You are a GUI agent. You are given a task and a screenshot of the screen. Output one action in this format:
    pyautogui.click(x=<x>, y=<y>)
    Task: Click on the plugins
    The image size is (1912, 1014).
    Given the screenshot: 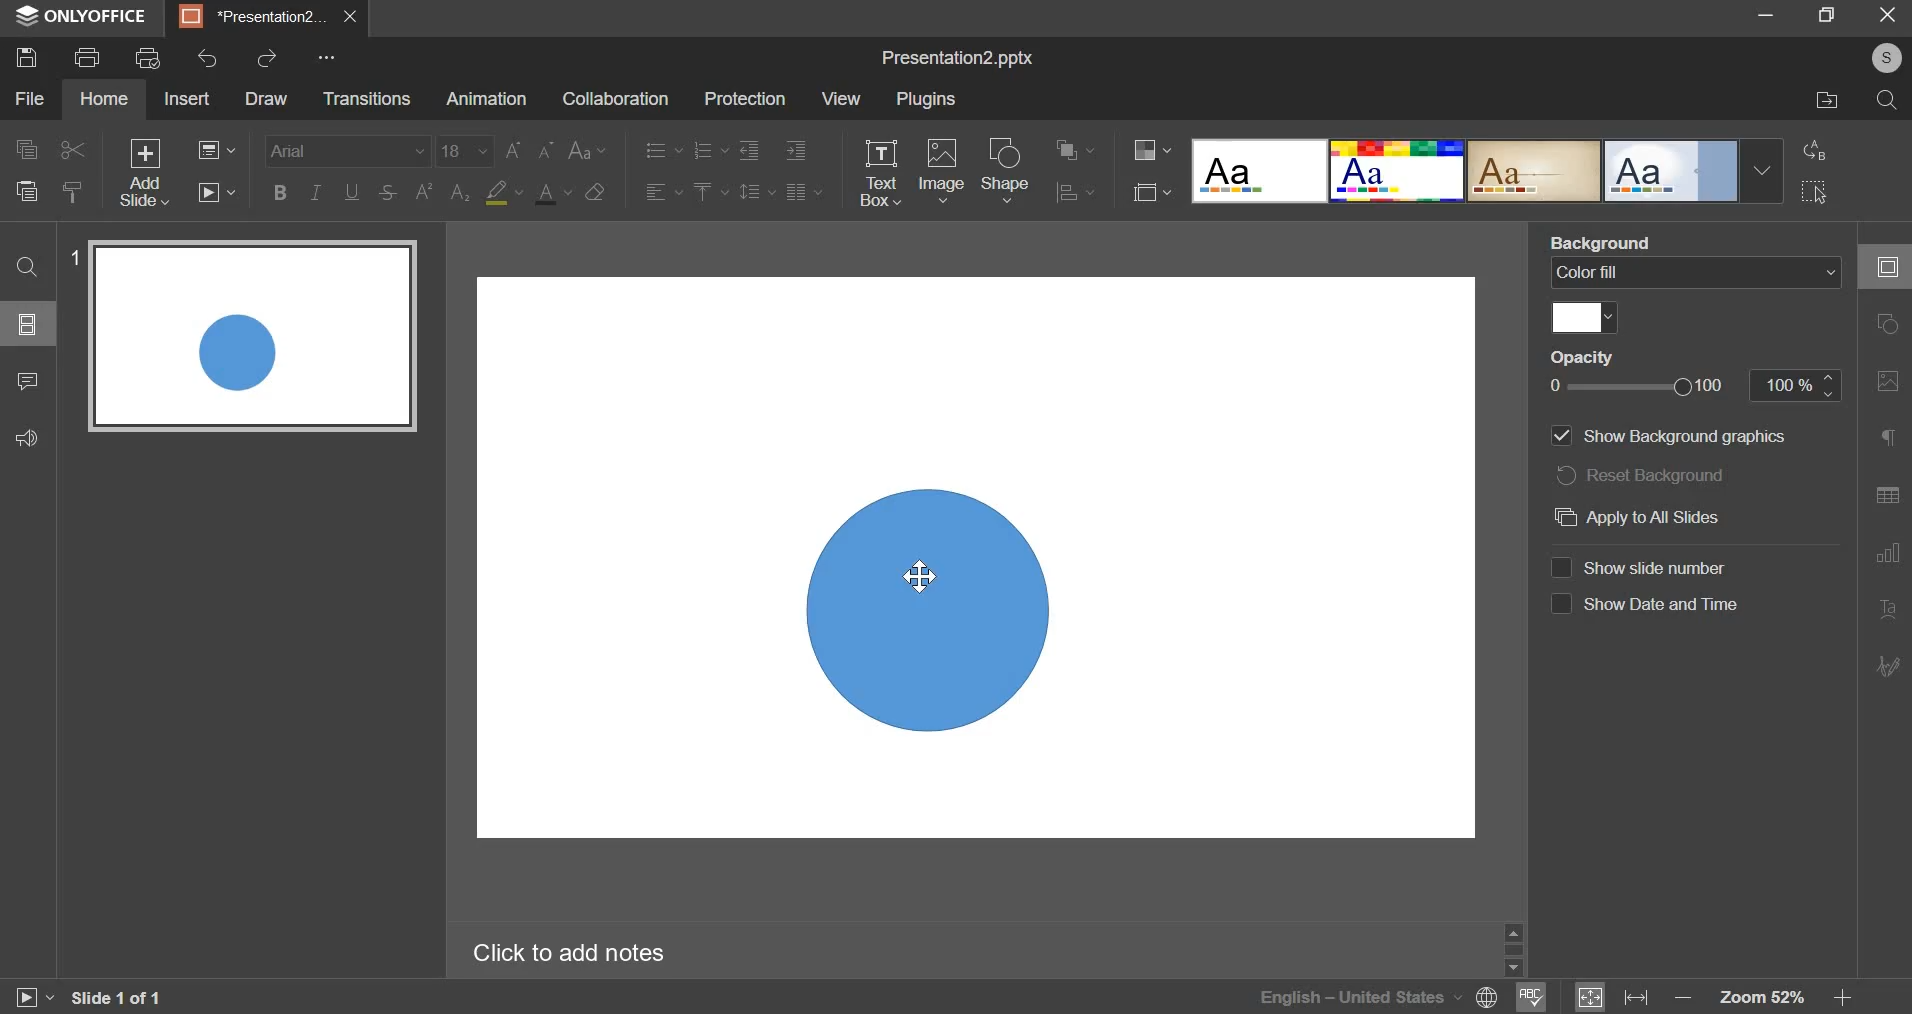 What is the action you would take?
    pyautogui.click(x=926, y=99)
    